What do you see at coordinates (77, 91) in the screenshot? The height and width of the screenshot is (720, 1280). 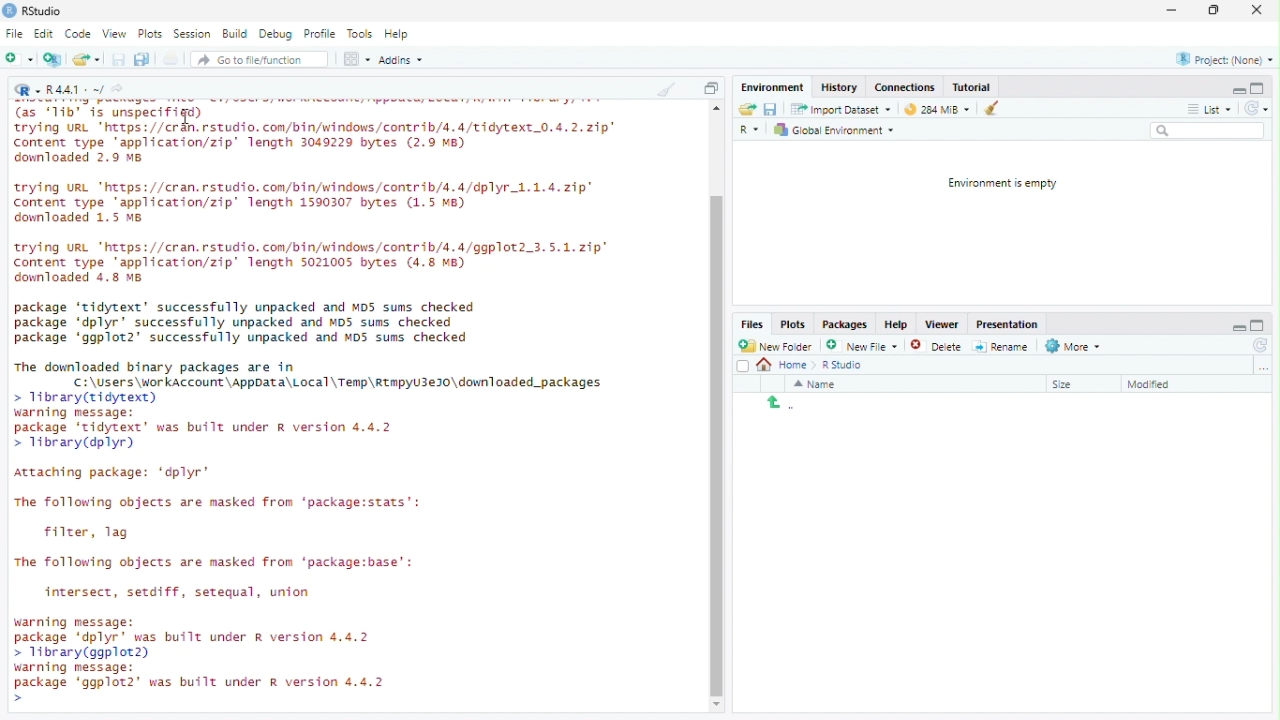 I see `R4.4.1 ~/` at bounding box center [77, 91].